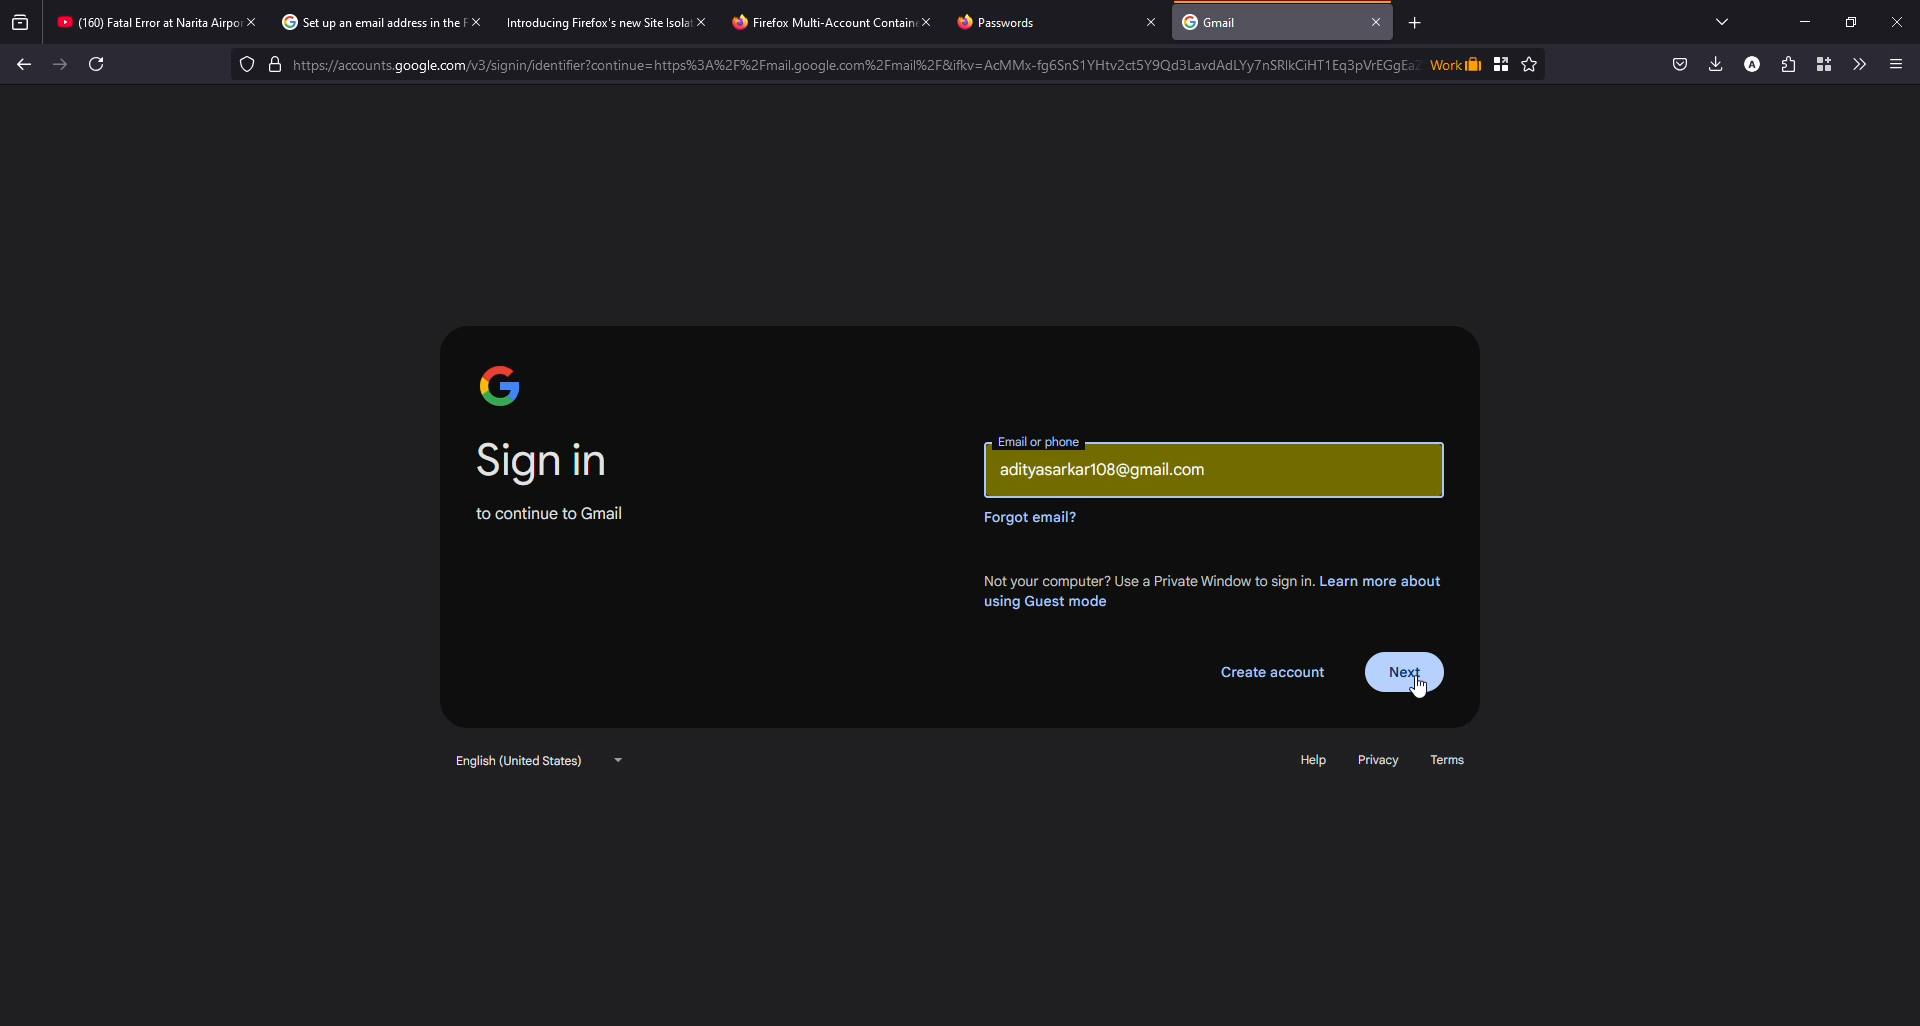 The height and width of the screenshot is (1026, 1920). Describe the element at coordinates (243, 65) in the screenshot. I see `Tracking` at that location.